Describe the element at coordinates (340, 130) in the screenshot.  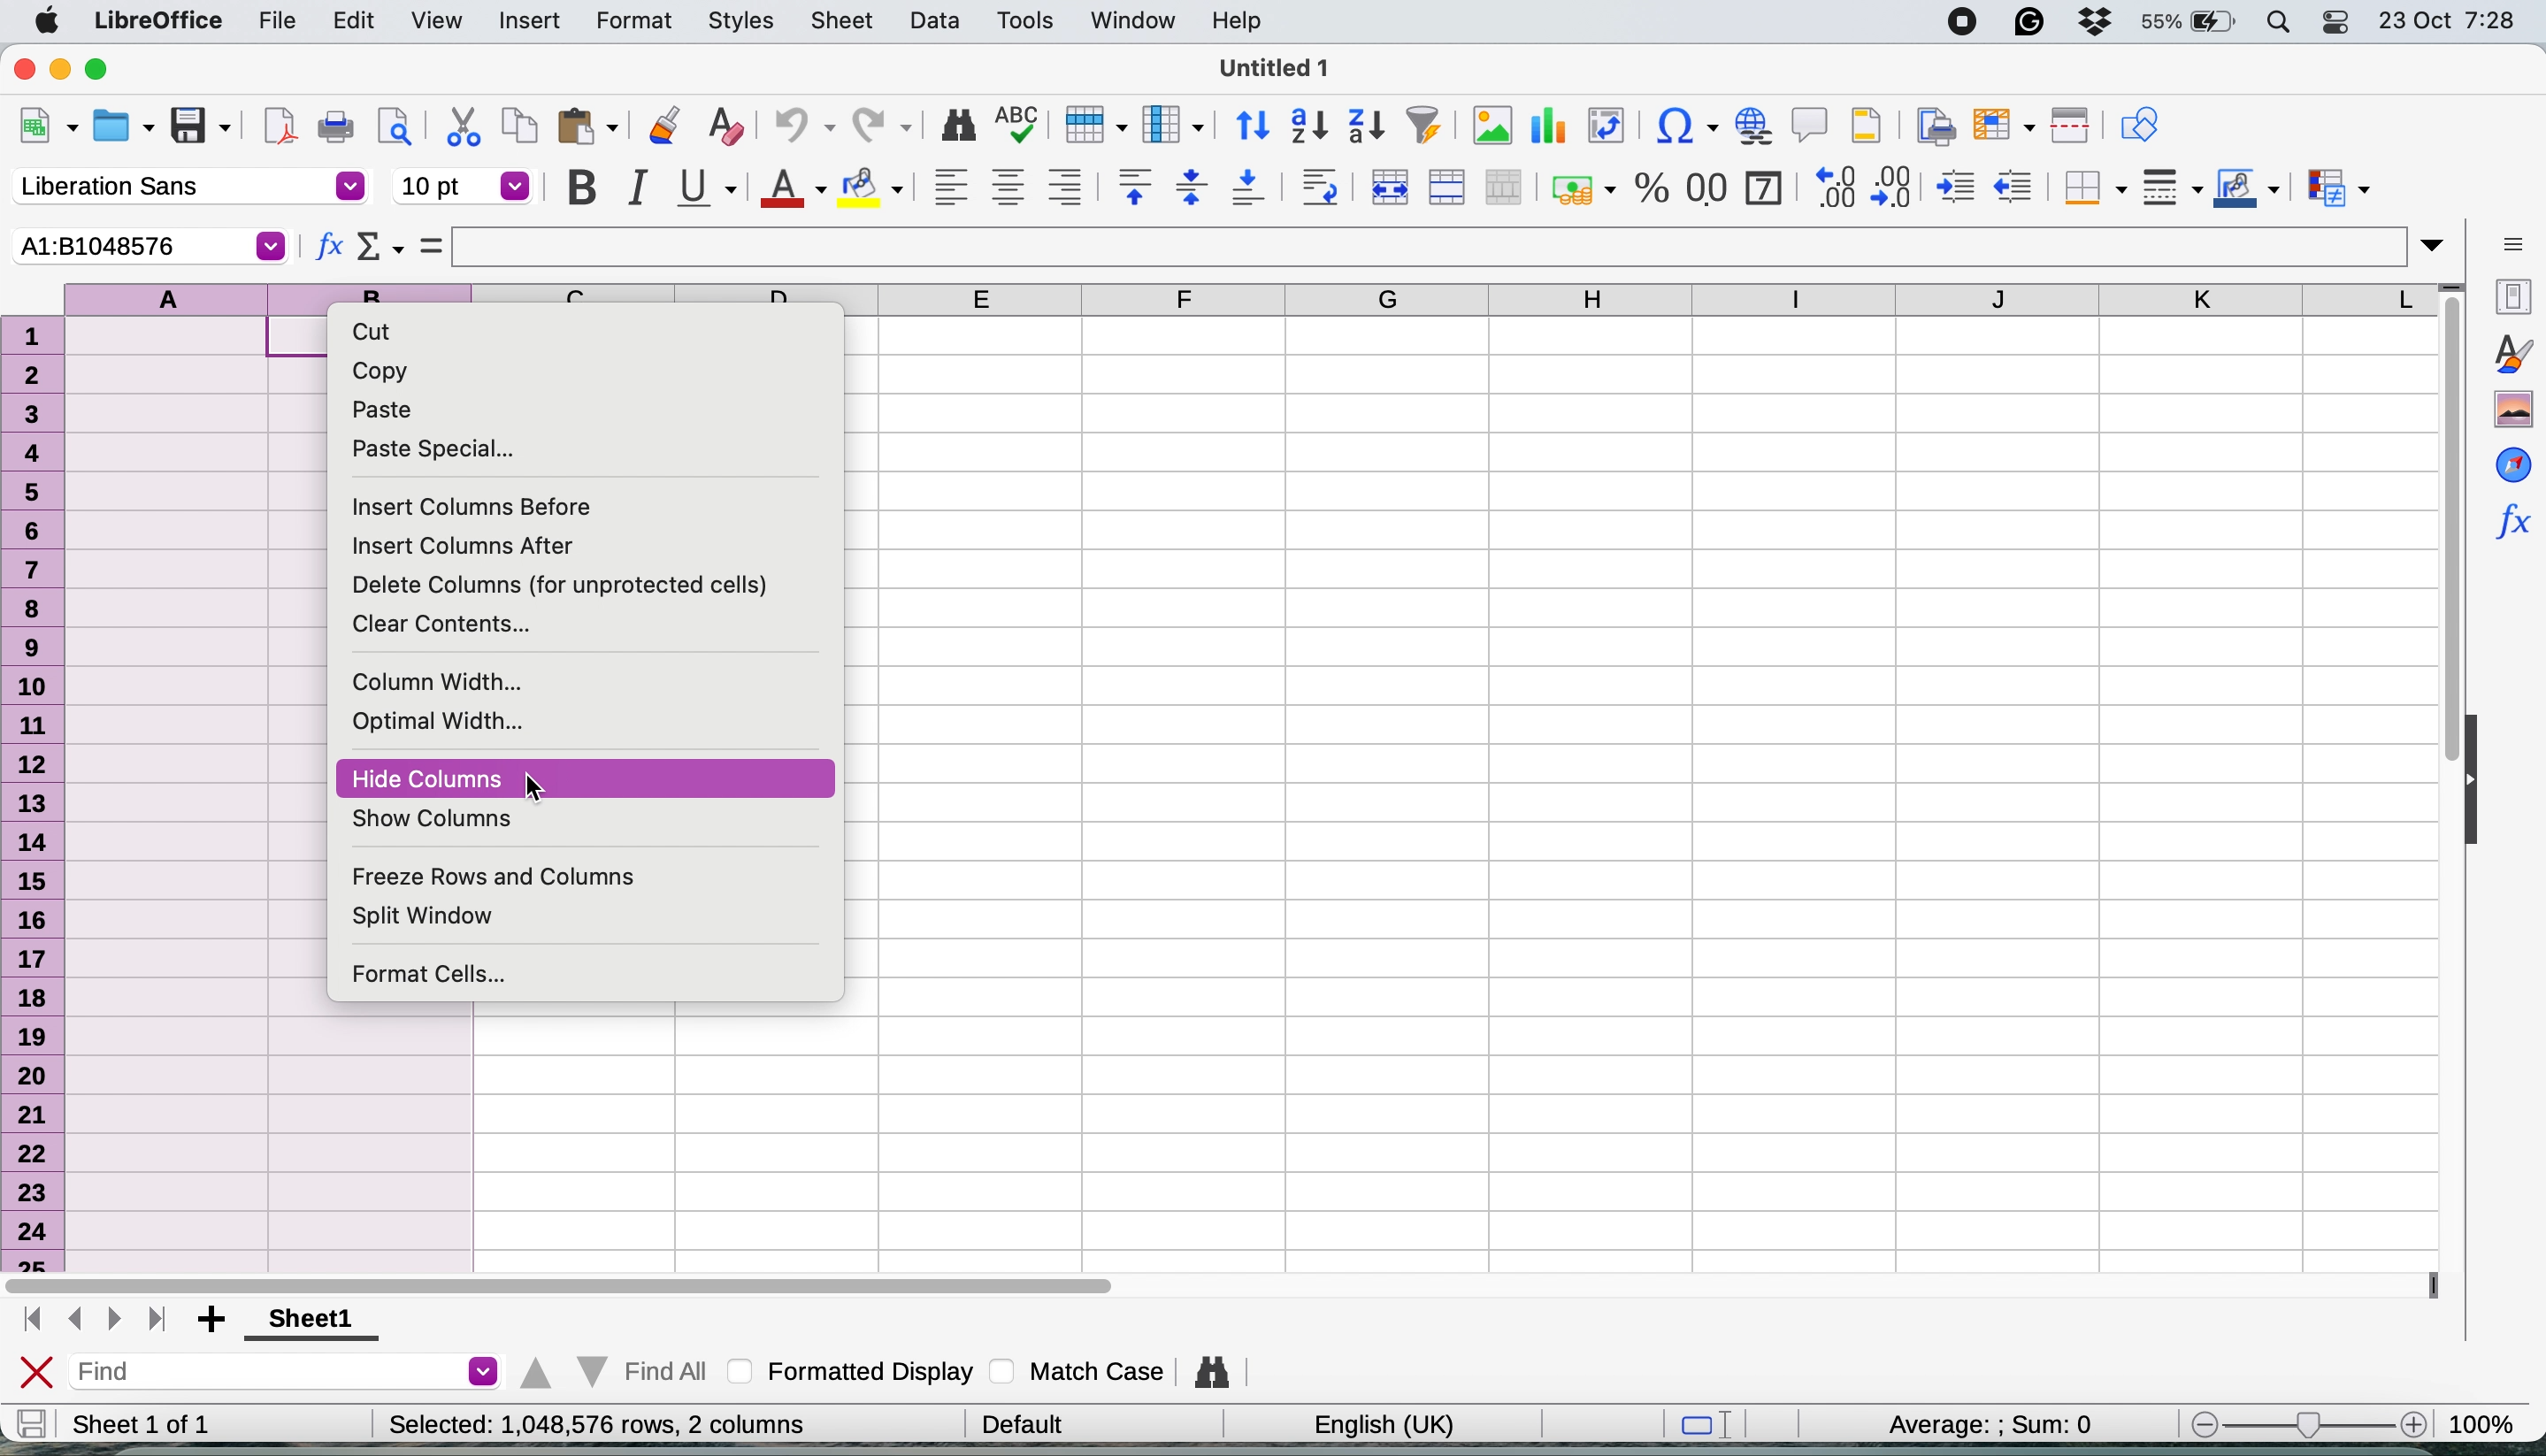
I see `print` at that location.